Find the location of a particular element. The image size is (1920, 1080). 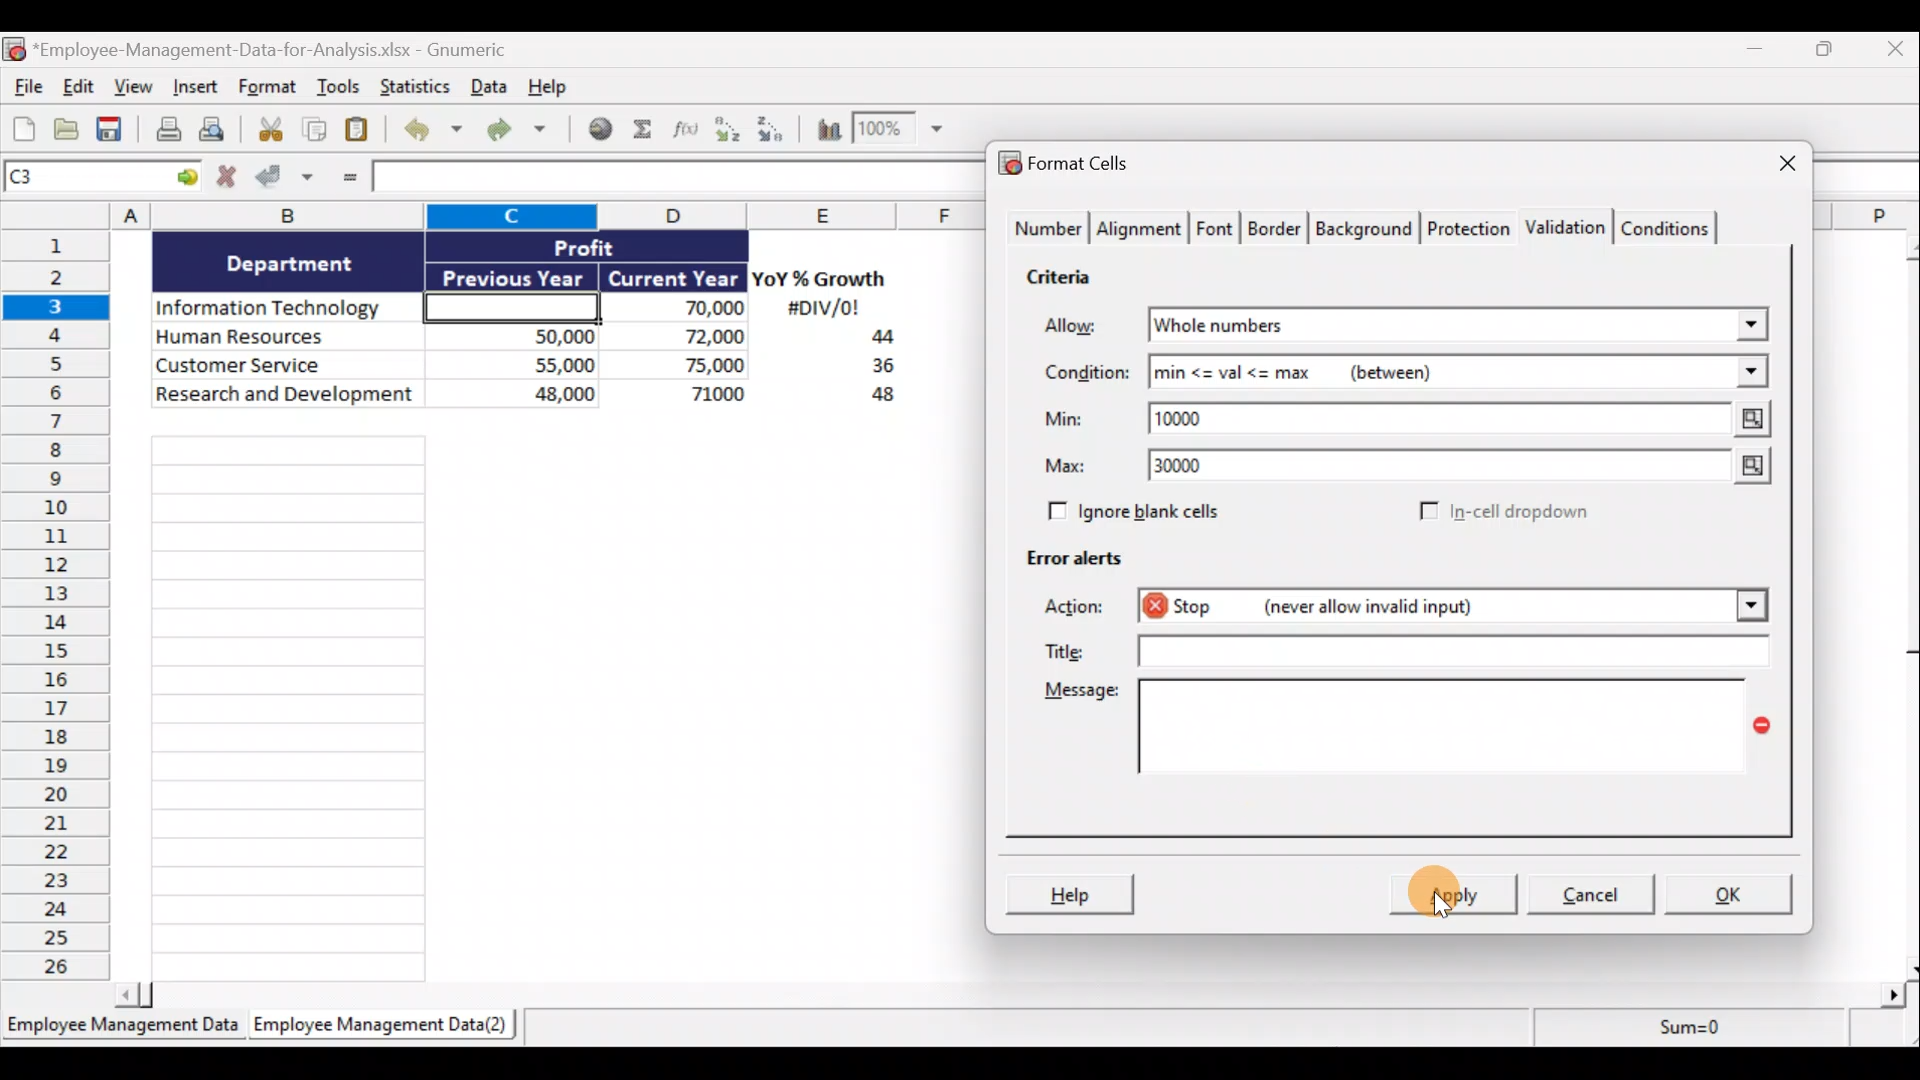

Criteria is located at coordinates (1061, 280).